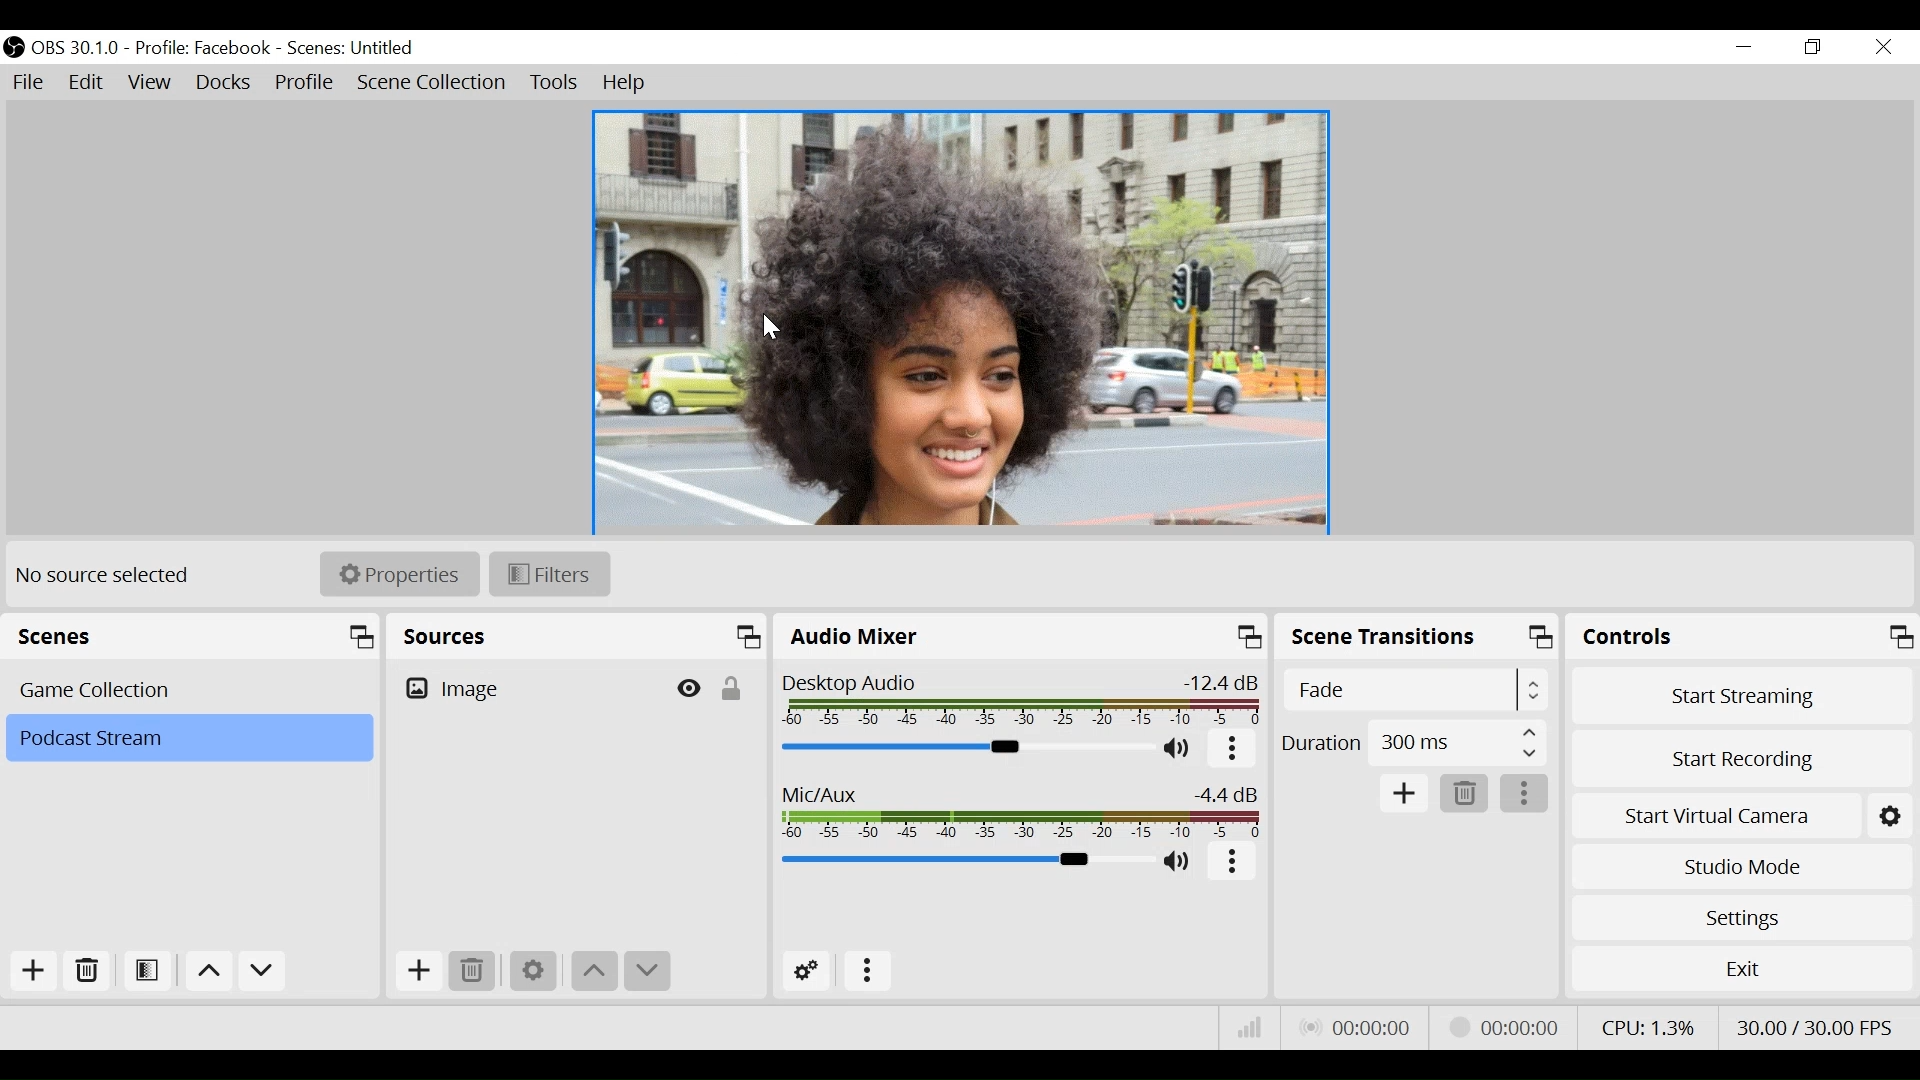 Image resolution: width=1920 pixels, height=1080 pixels. Describe the element at coordinates (524, 690) in the screenshot. I see `Image` at that location.